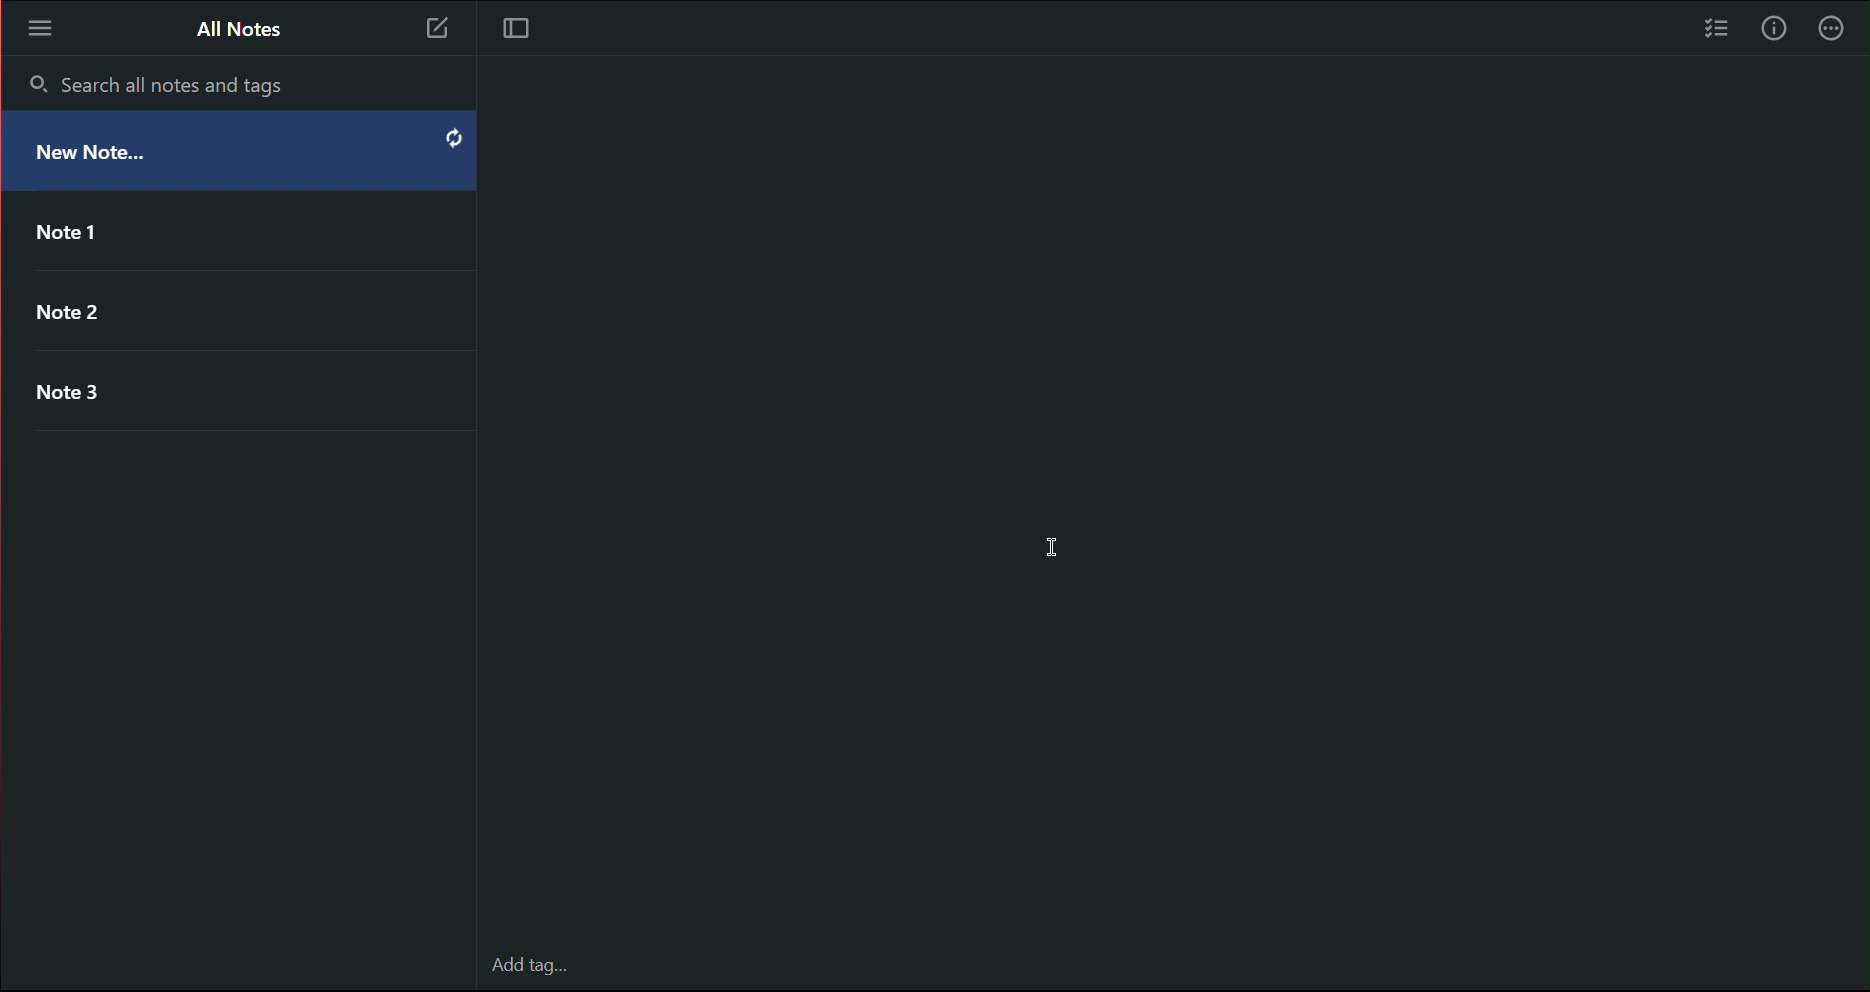  I want to click on New Note, so click(432, 31).